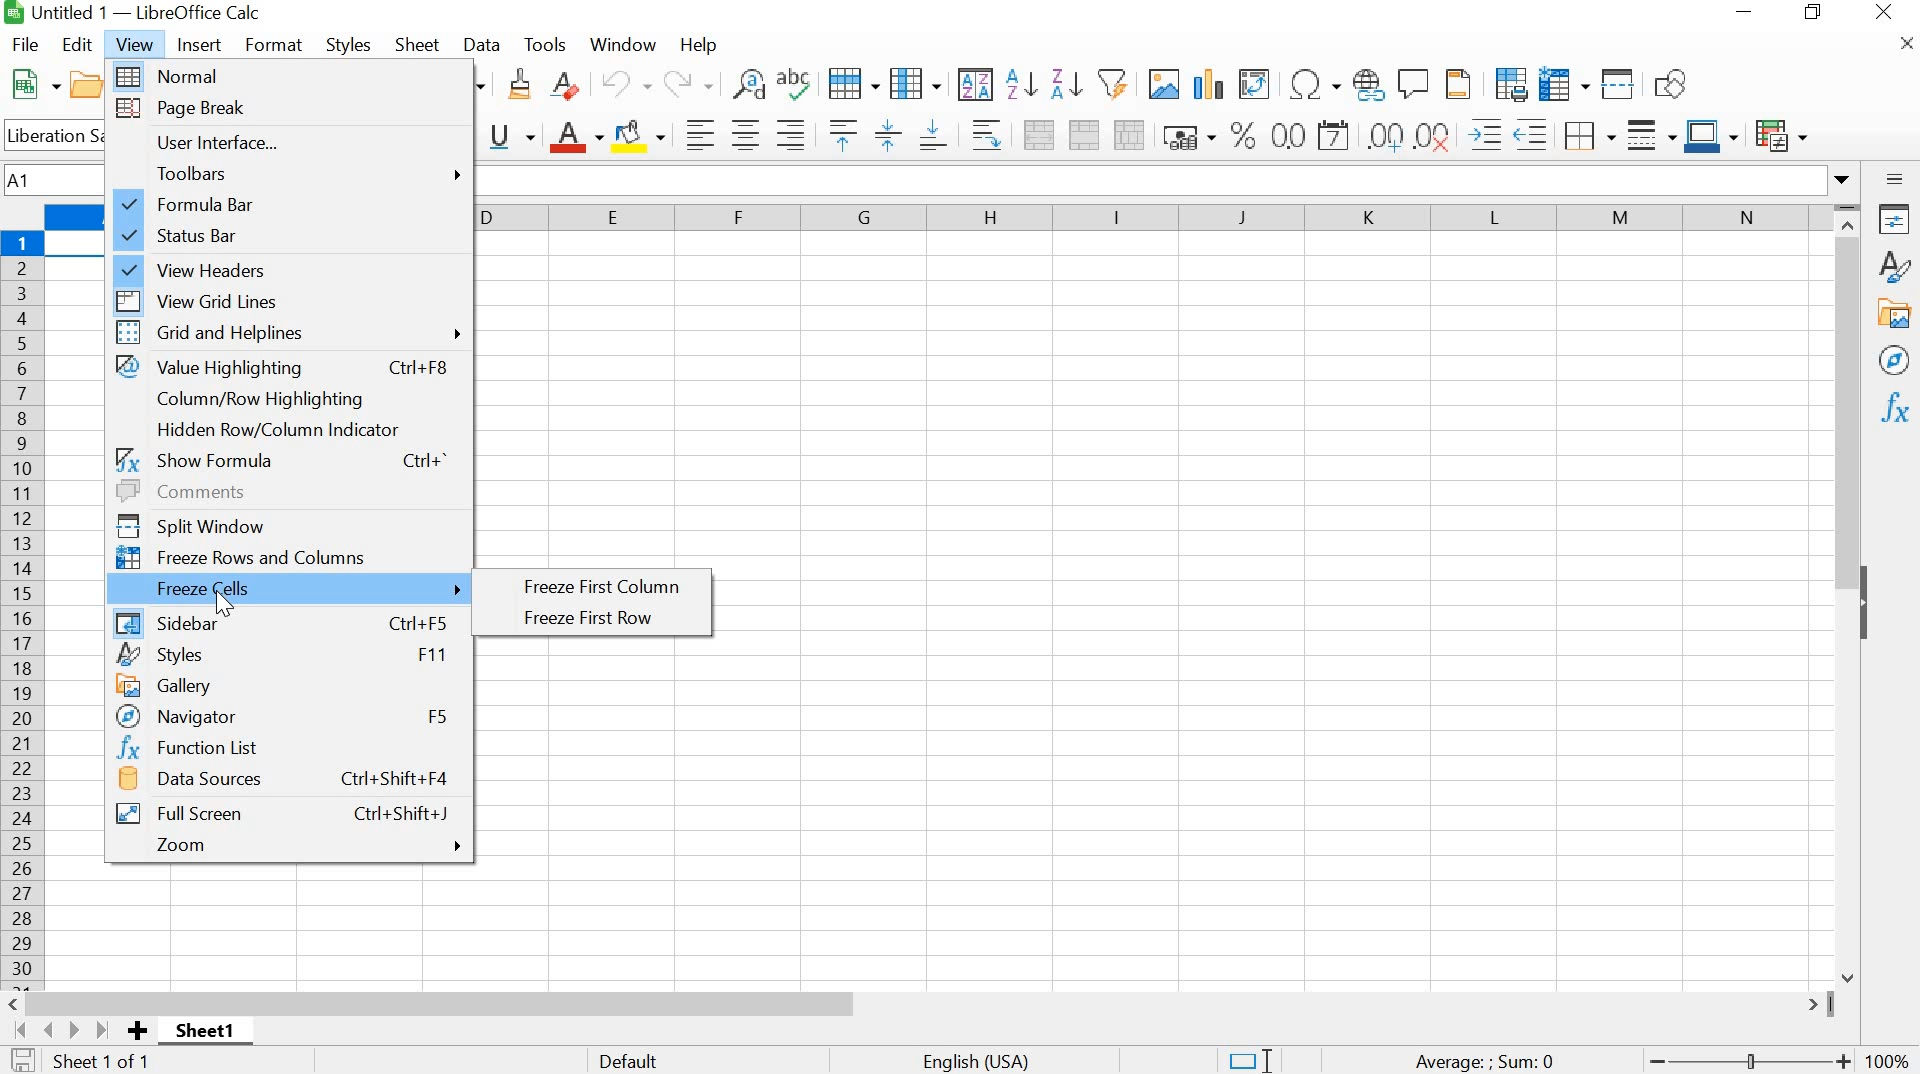 The width and height of the screenshot is (1920, 1074). Describe the element at coordinates (641, 134) in the screenshot. I see `BACKGROUND COLOR` at that location.